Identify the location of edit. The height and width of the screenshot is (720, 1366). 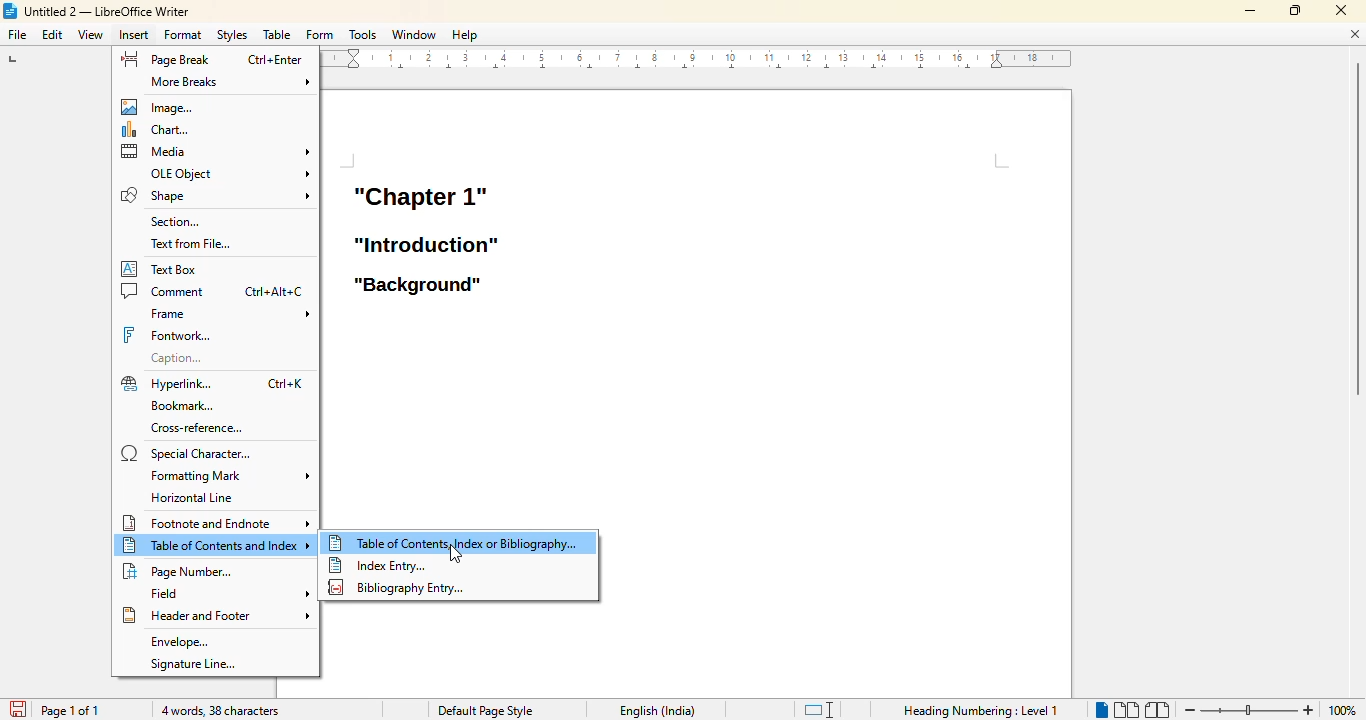
(52, 34).